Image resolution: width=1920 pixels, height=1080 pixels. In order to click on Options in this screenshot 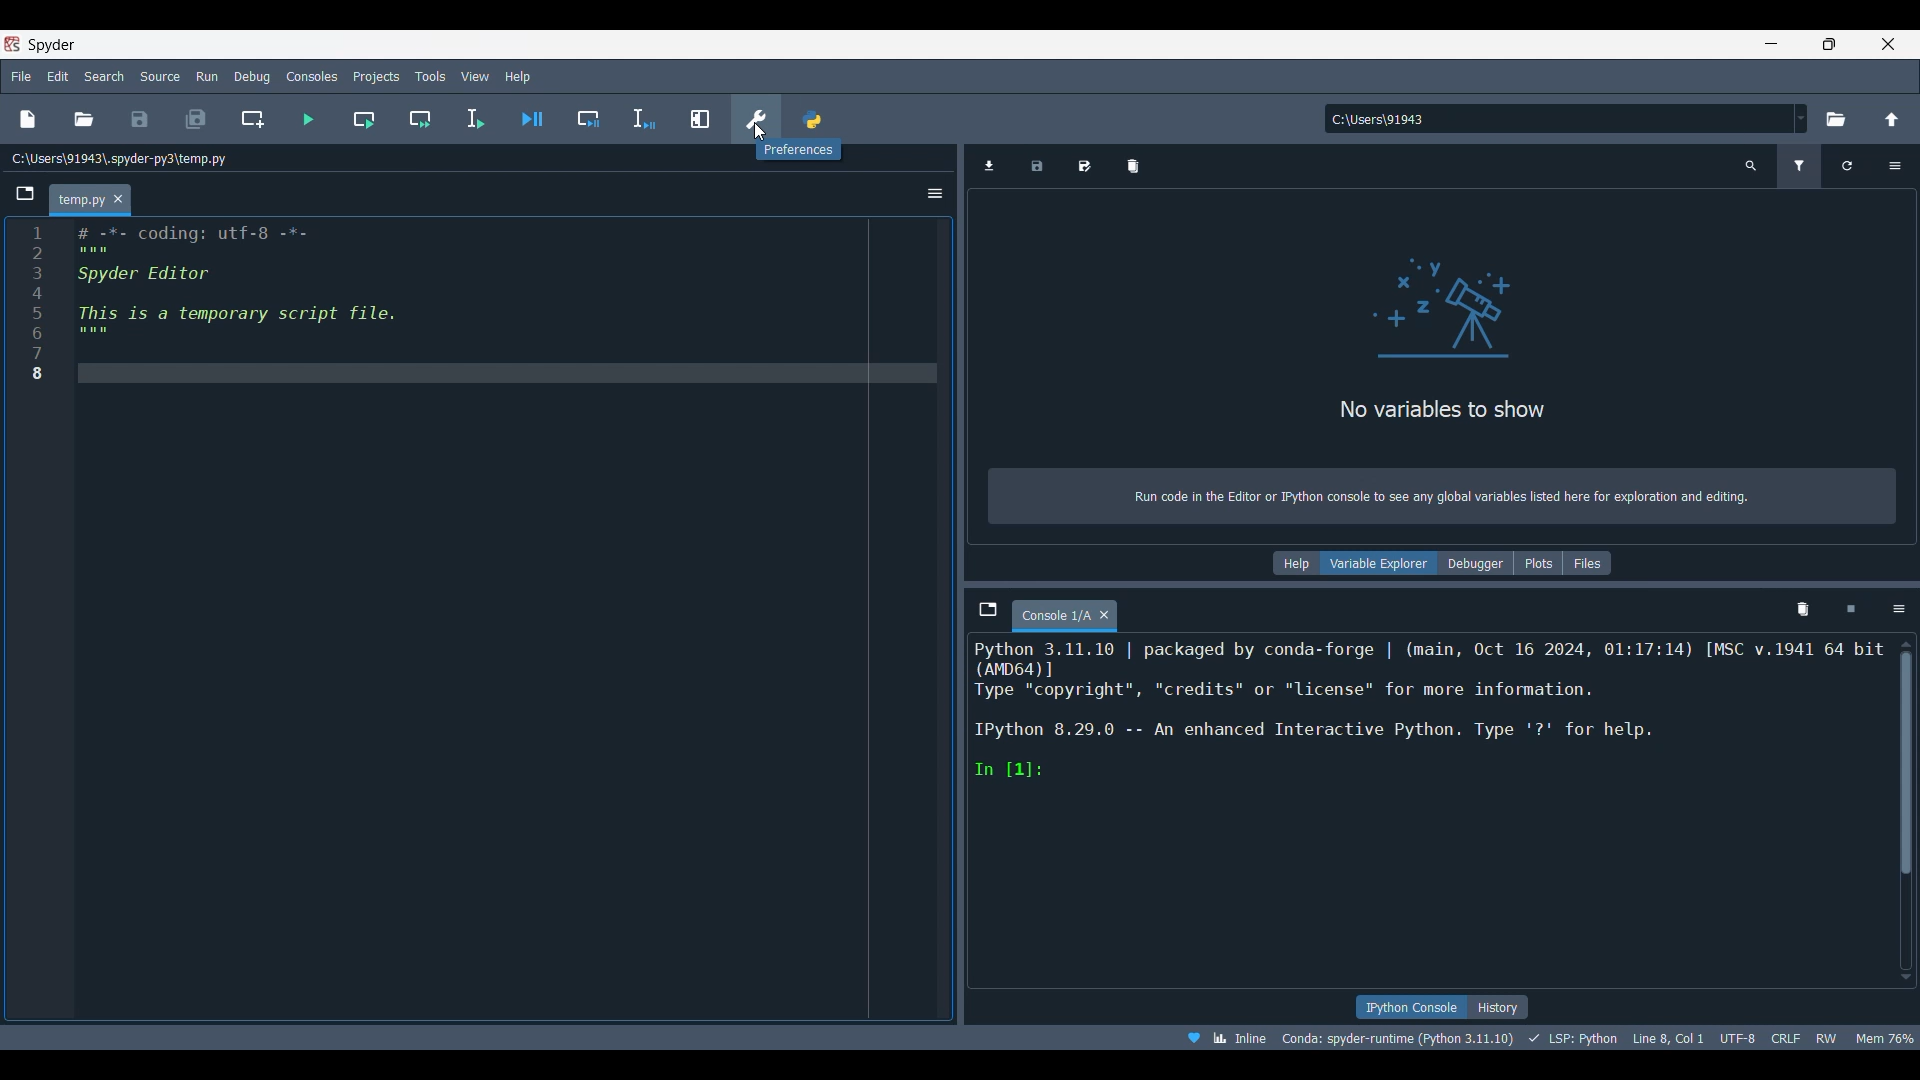, I will do `click(1899, 610)`.